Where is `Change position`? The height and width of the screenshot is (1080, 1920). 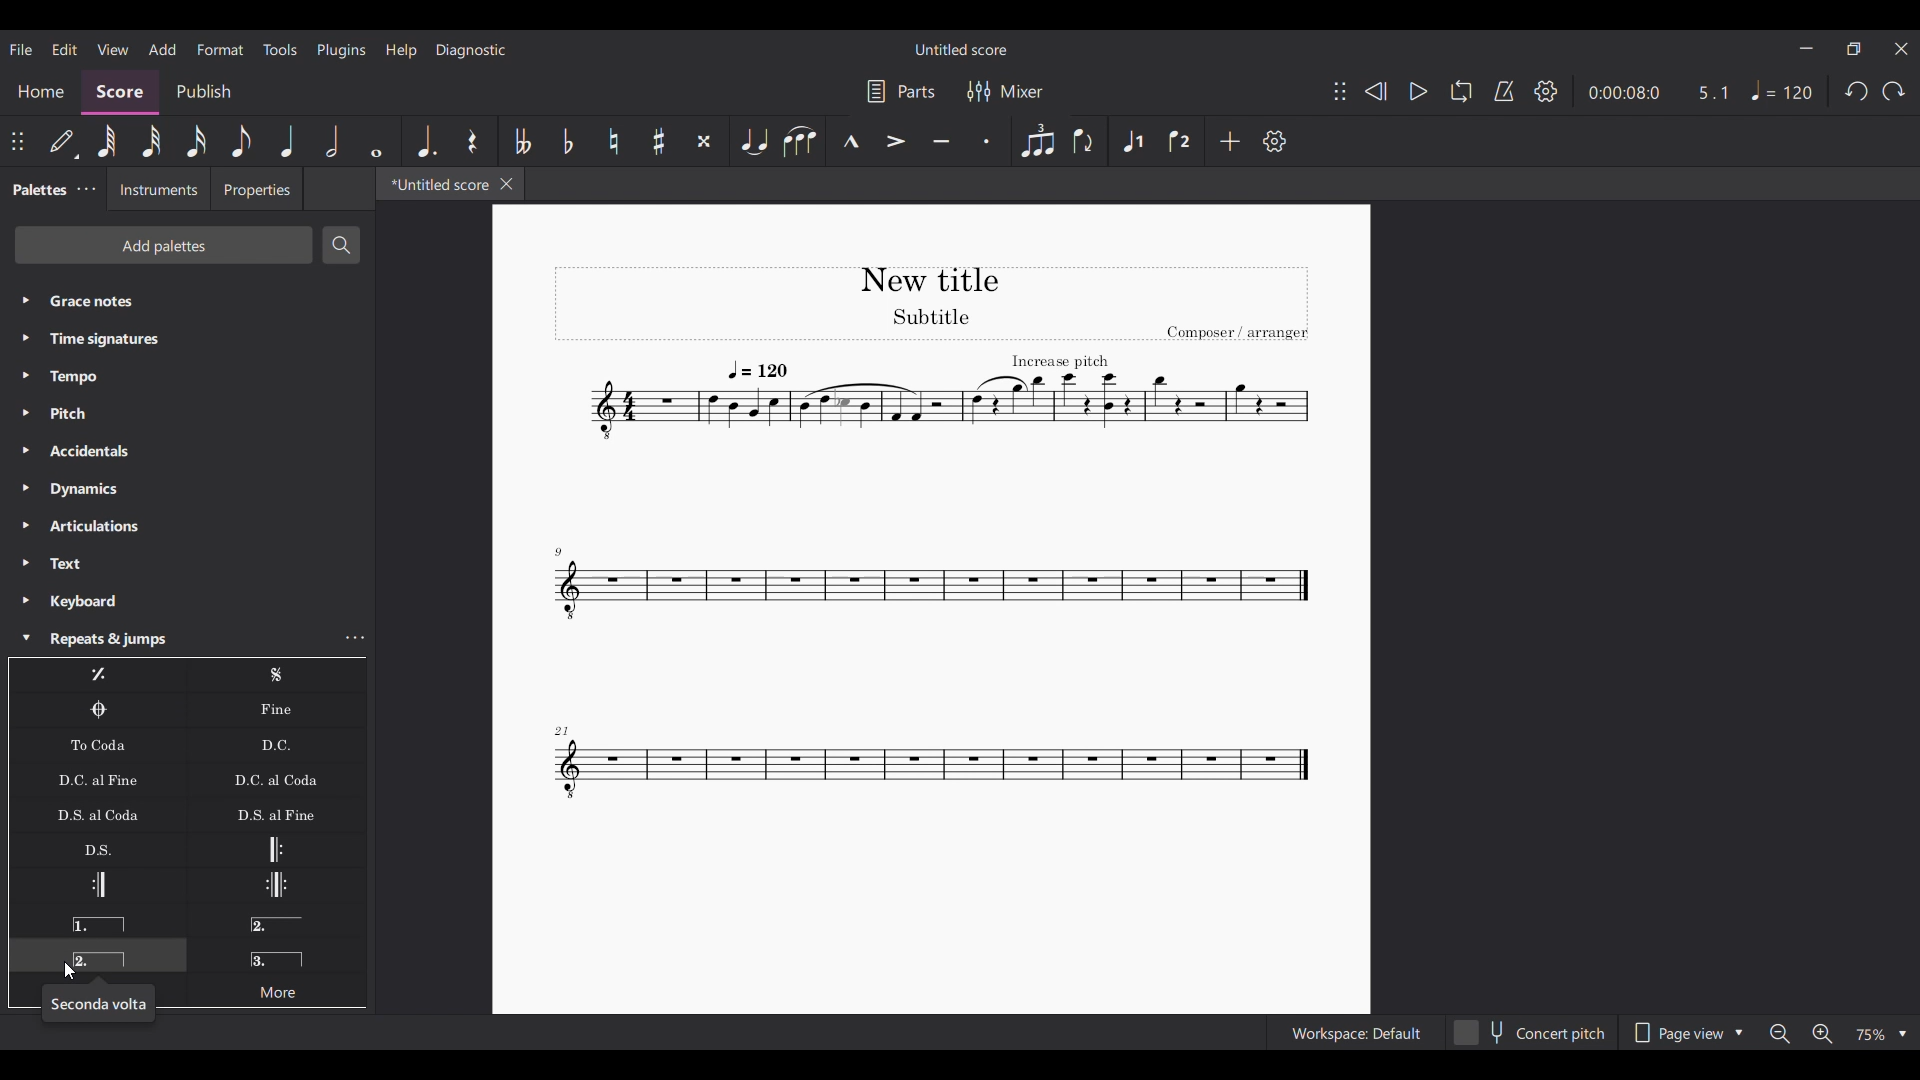
Change position is located at coordinates (1340, 91).